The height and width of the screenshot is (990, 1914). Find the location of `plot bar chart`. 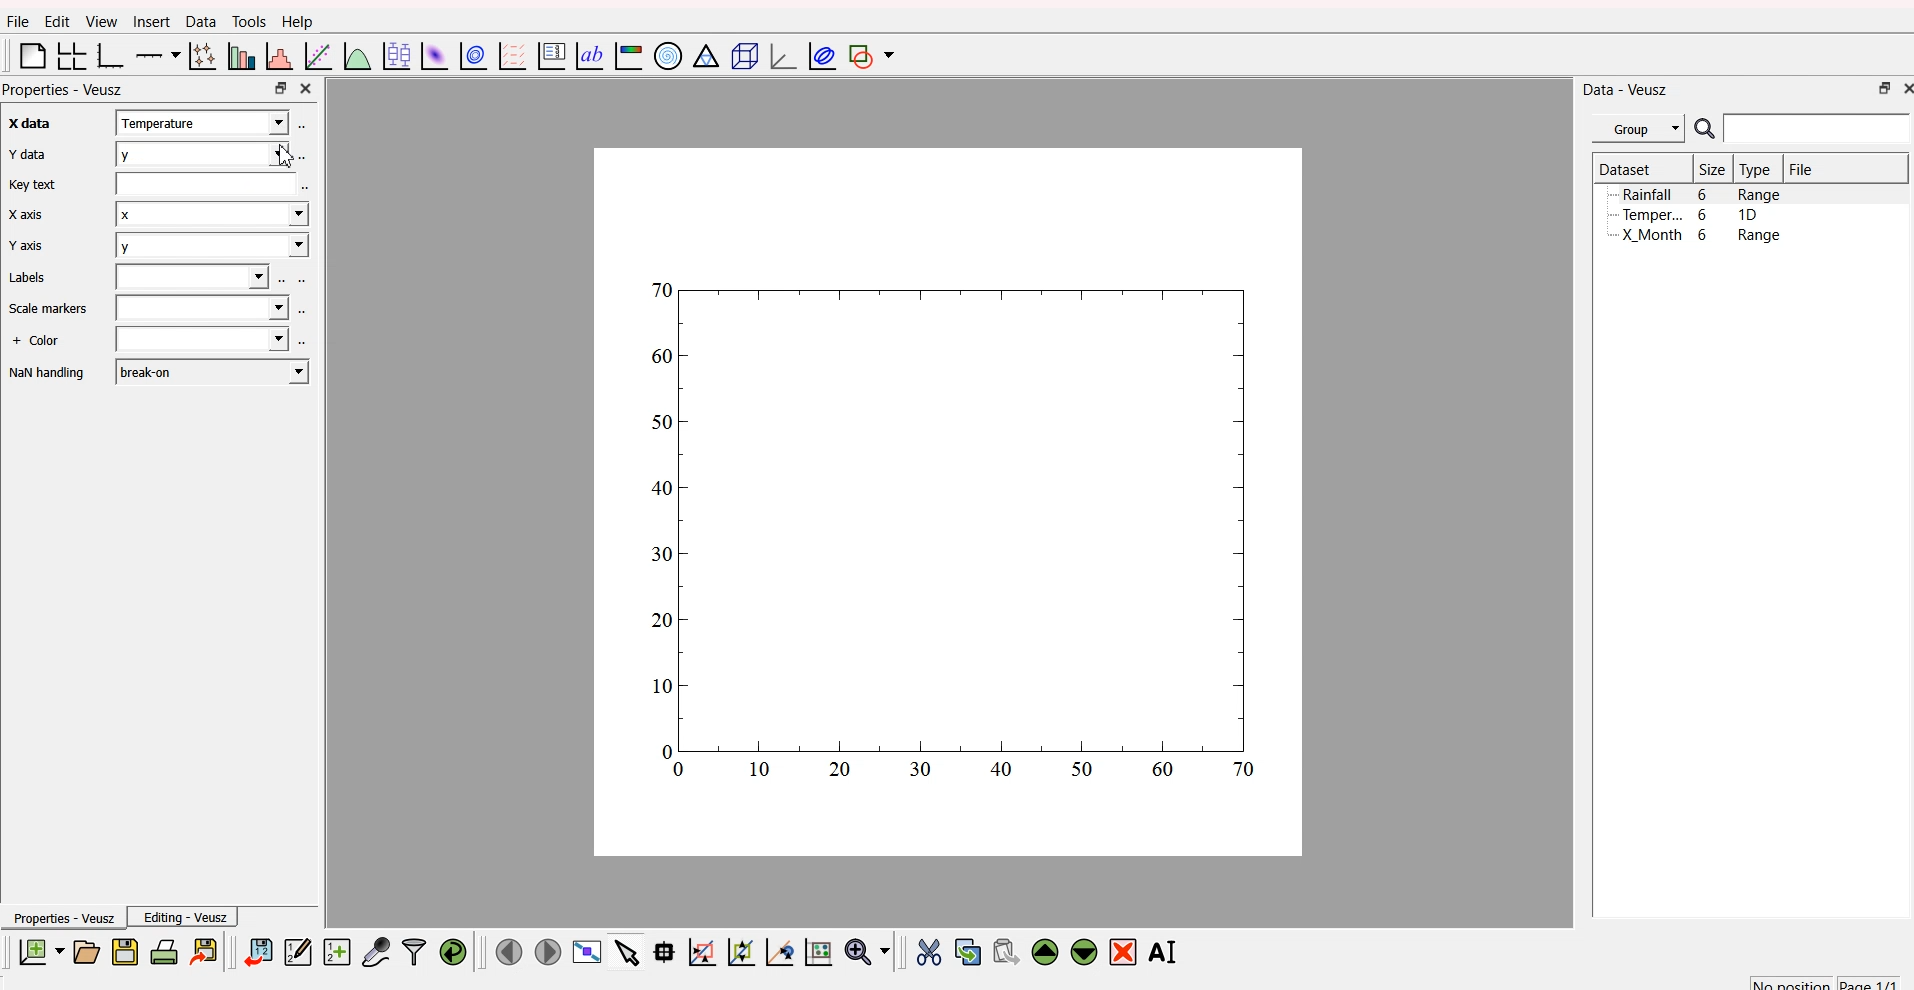

plot bar chart is located at coordinates (238, 55).